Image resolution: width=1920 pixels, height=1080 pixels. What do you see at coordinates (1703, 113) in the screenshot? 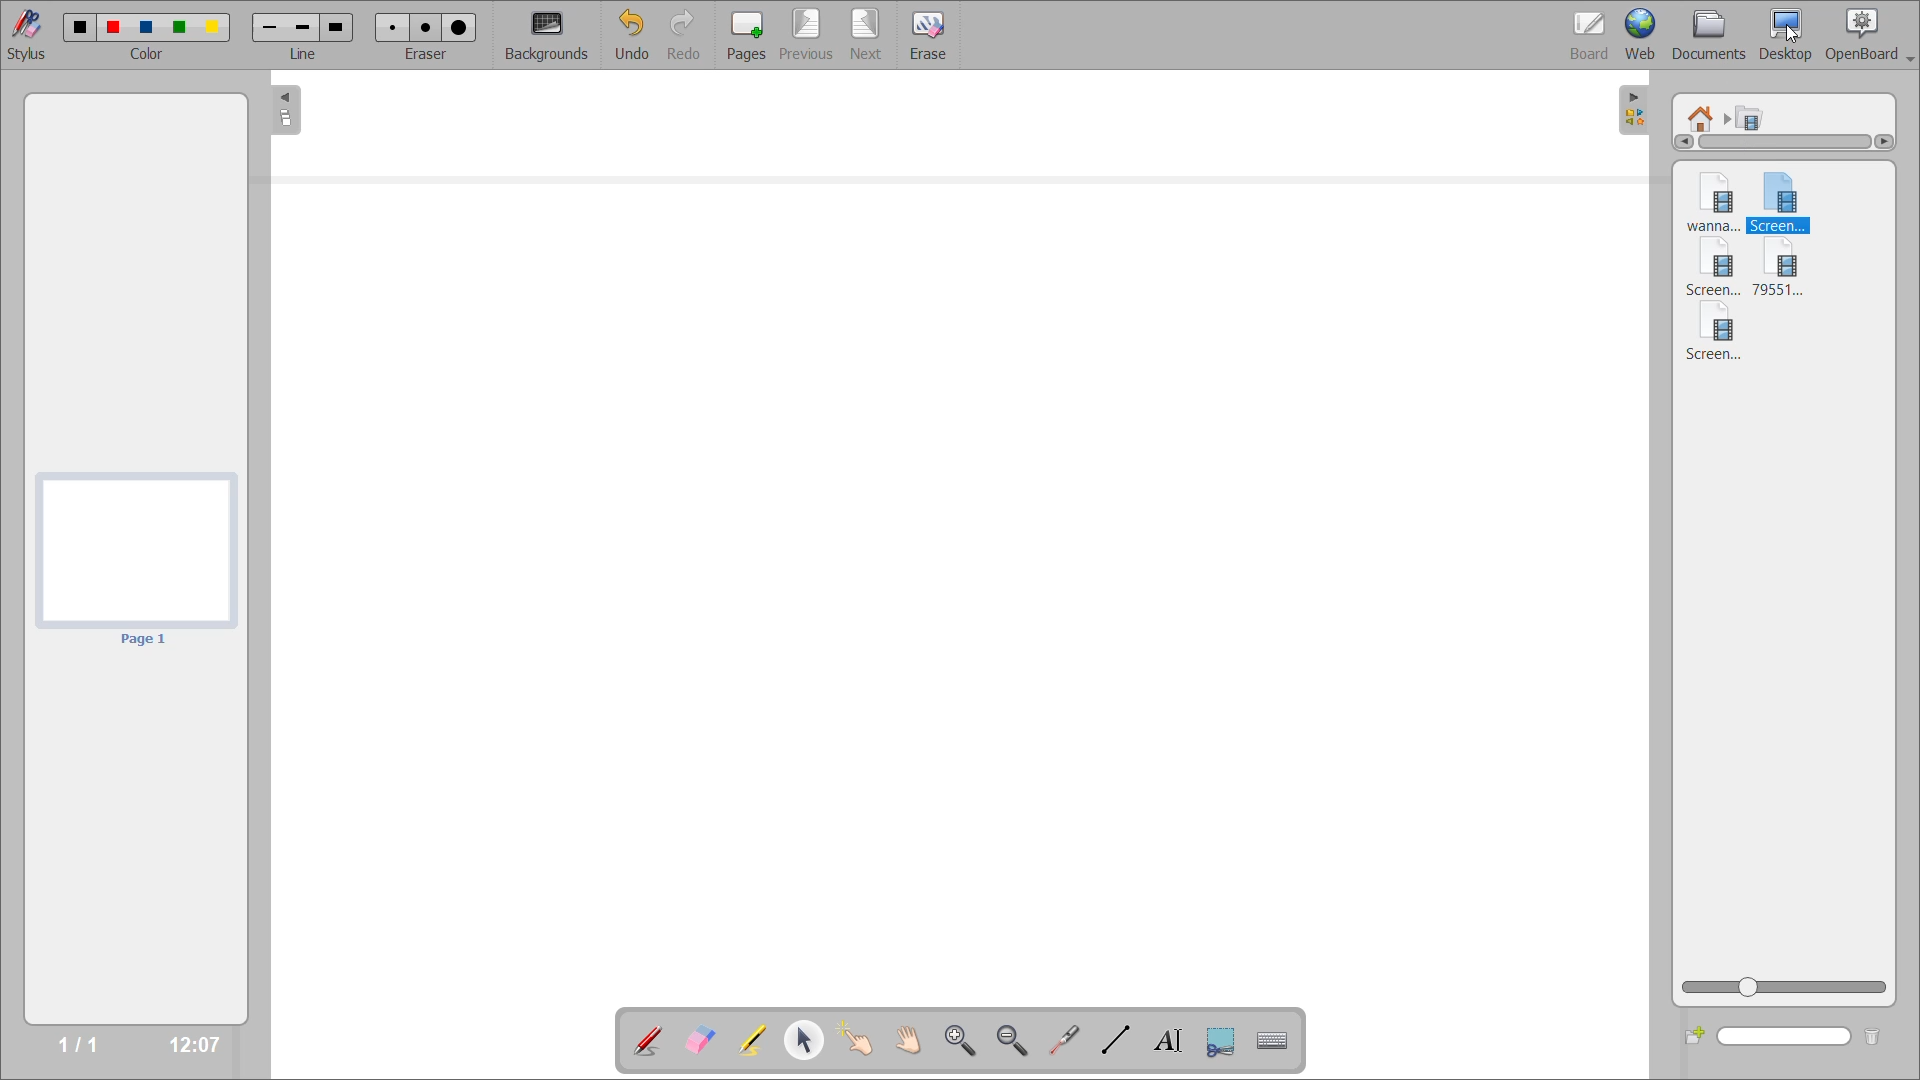
I see `root` at bounding box center [1703, 113].